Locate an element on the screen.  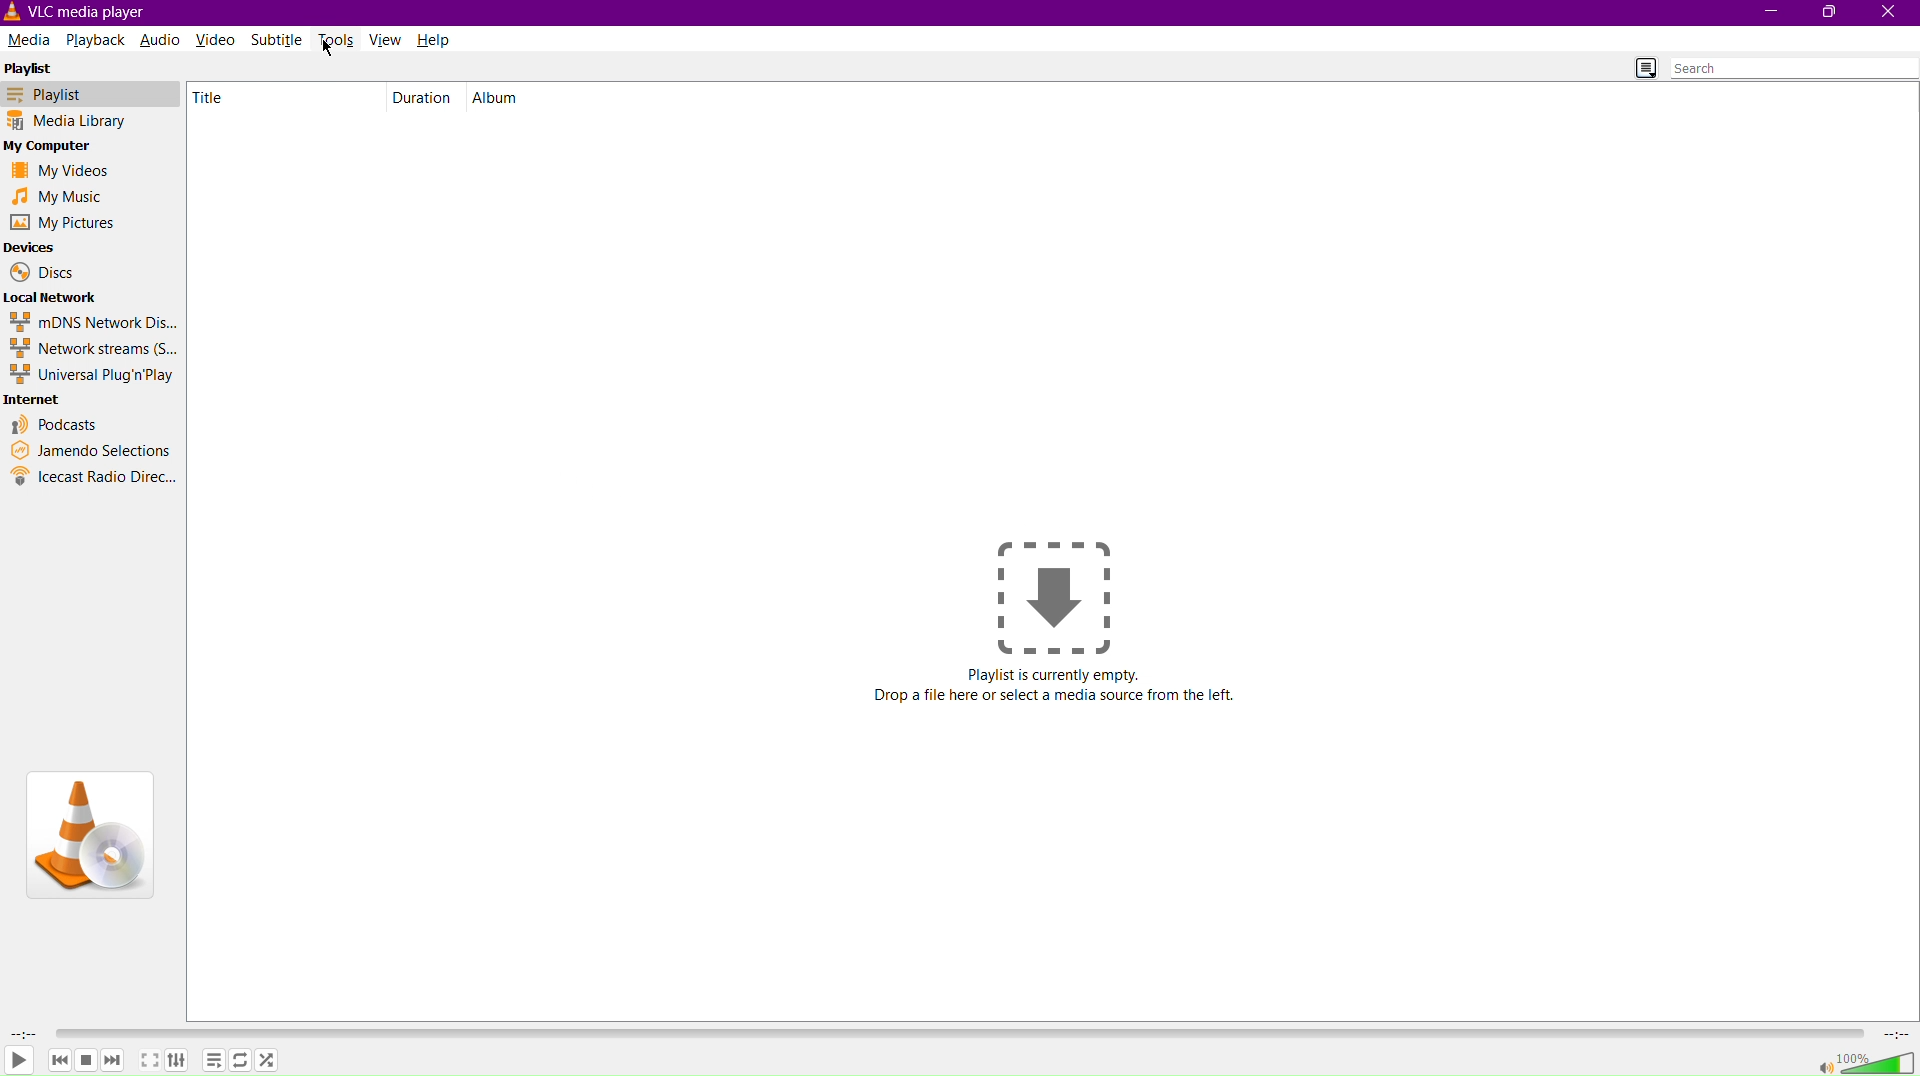
VLC Logo is located at coordinates (94, 826).